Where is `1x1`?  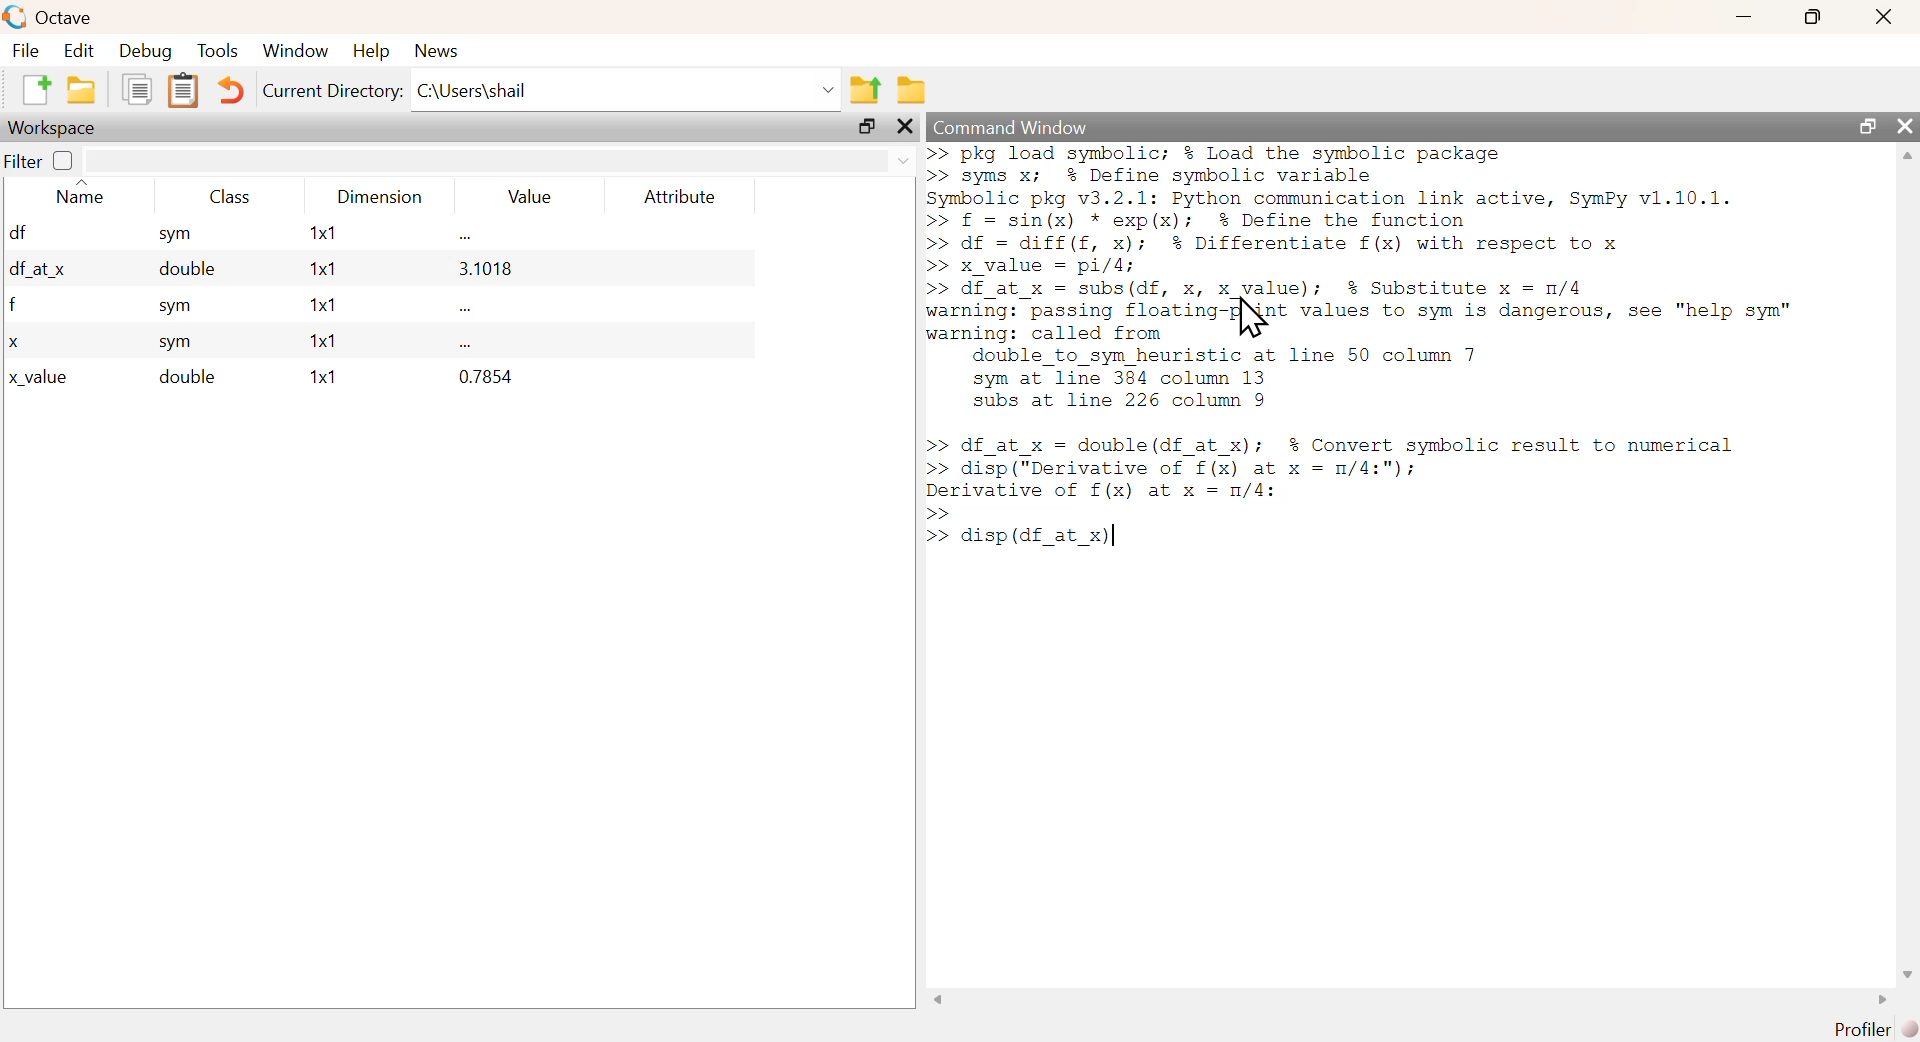
1x1 is located at coordinates (315, 304).